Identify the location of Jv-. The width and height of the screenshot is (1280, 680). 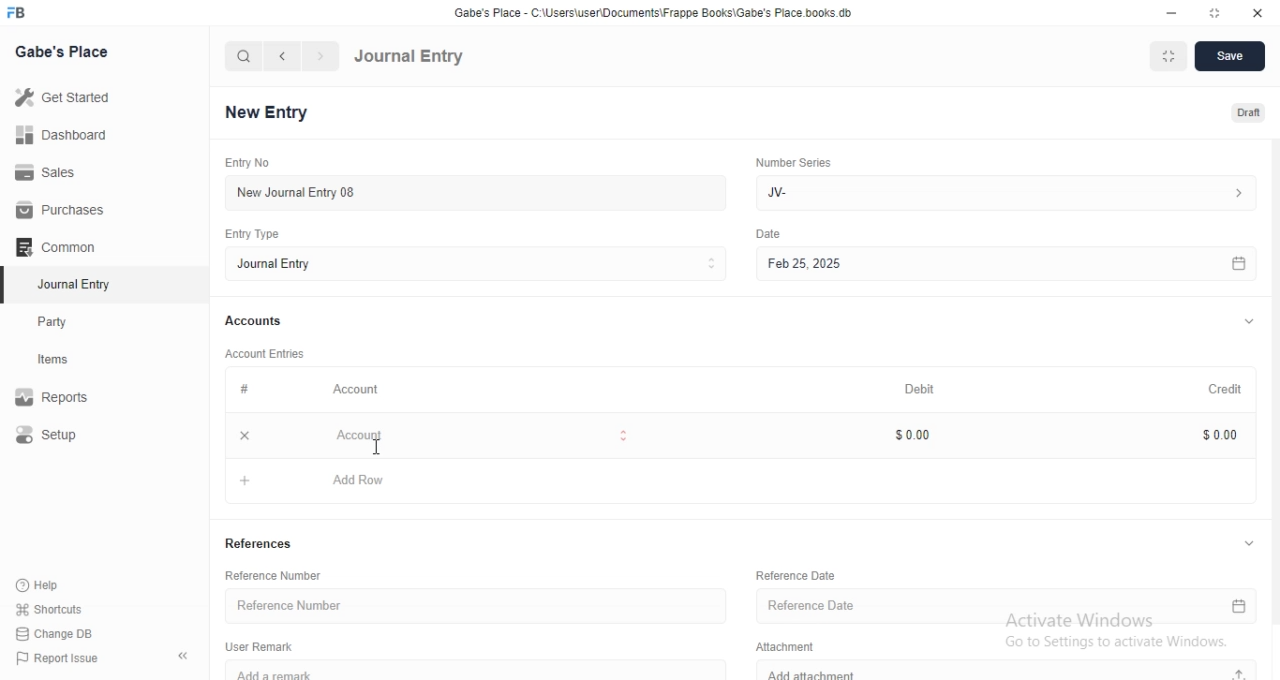
(1010, 191).